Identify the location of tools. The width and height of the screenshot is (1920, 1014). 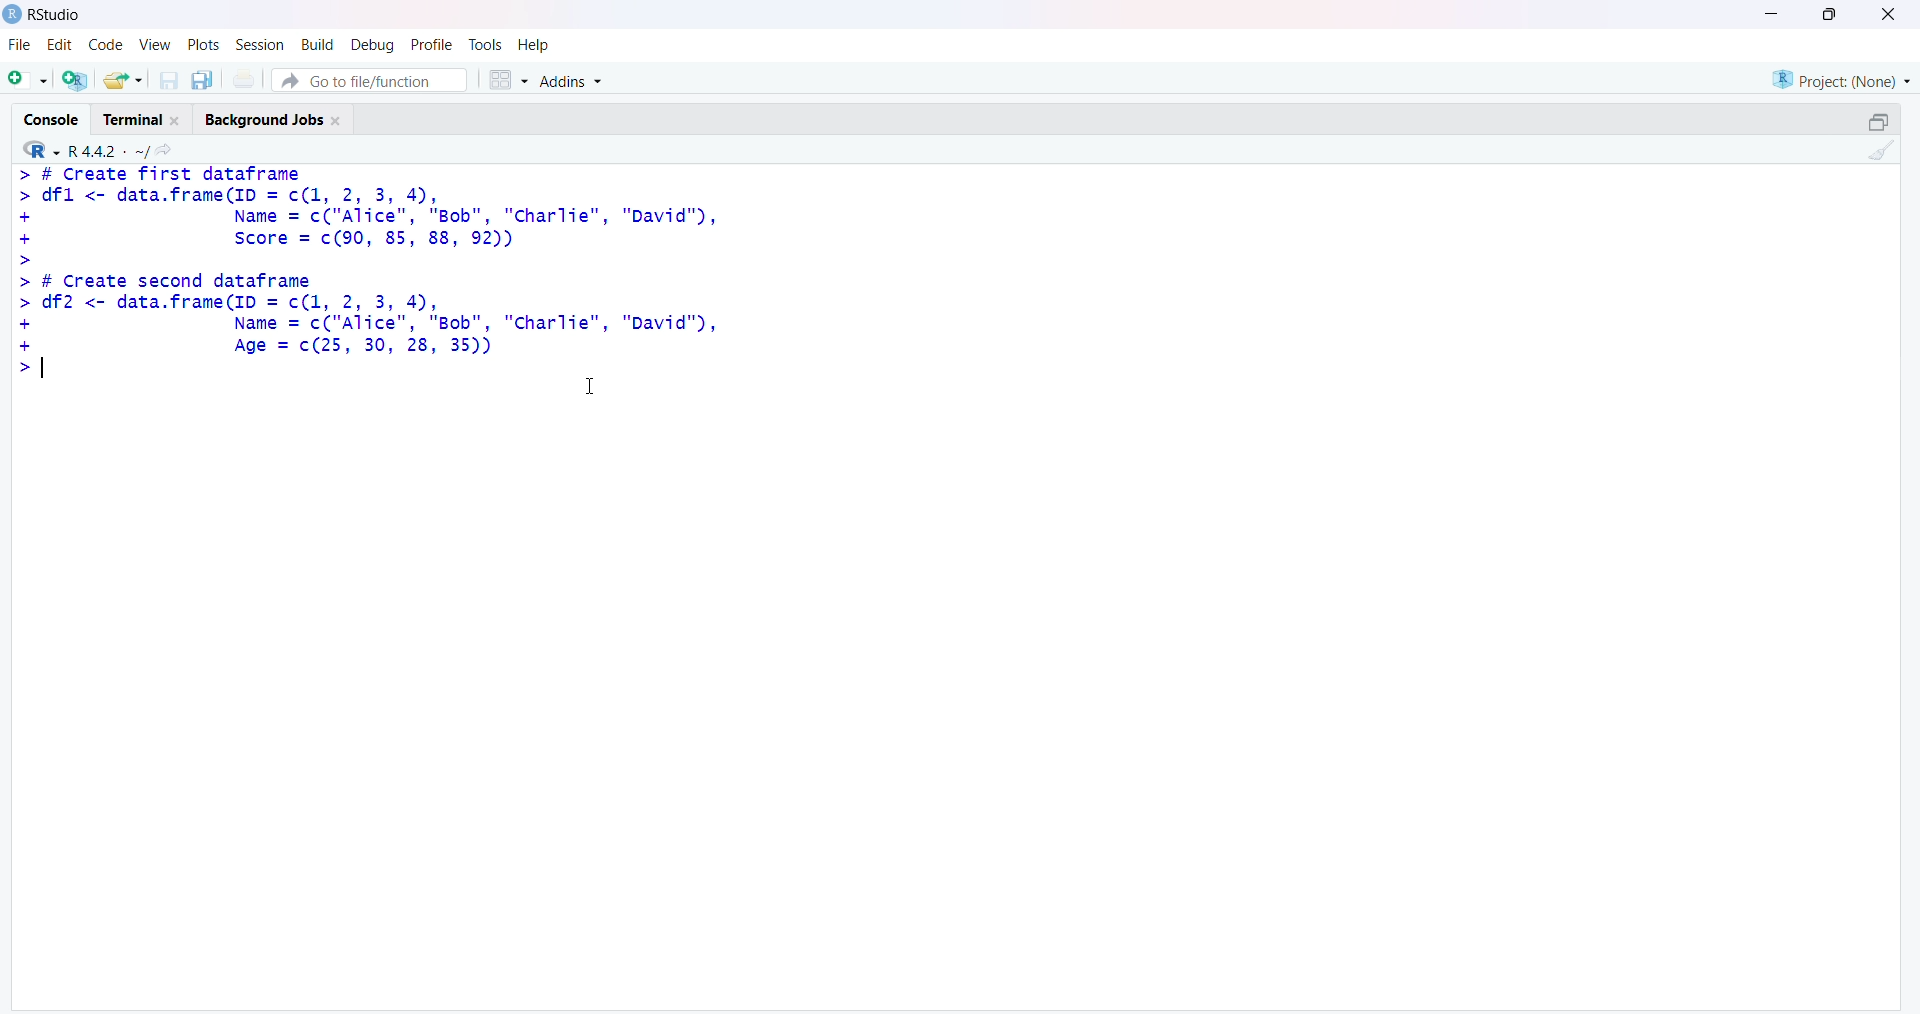
(486, 45).